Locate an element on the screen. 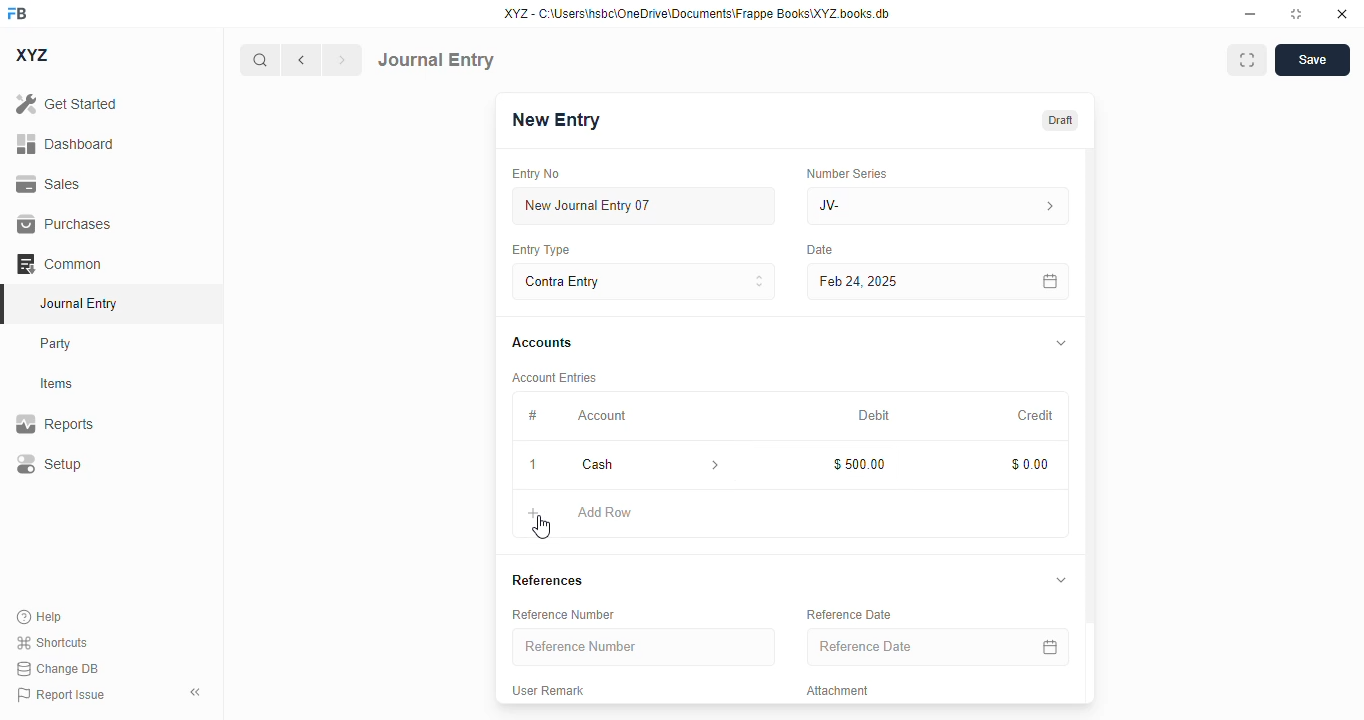 The image size is (1364, 720). contra entry  is located at coordinates (643, 280).